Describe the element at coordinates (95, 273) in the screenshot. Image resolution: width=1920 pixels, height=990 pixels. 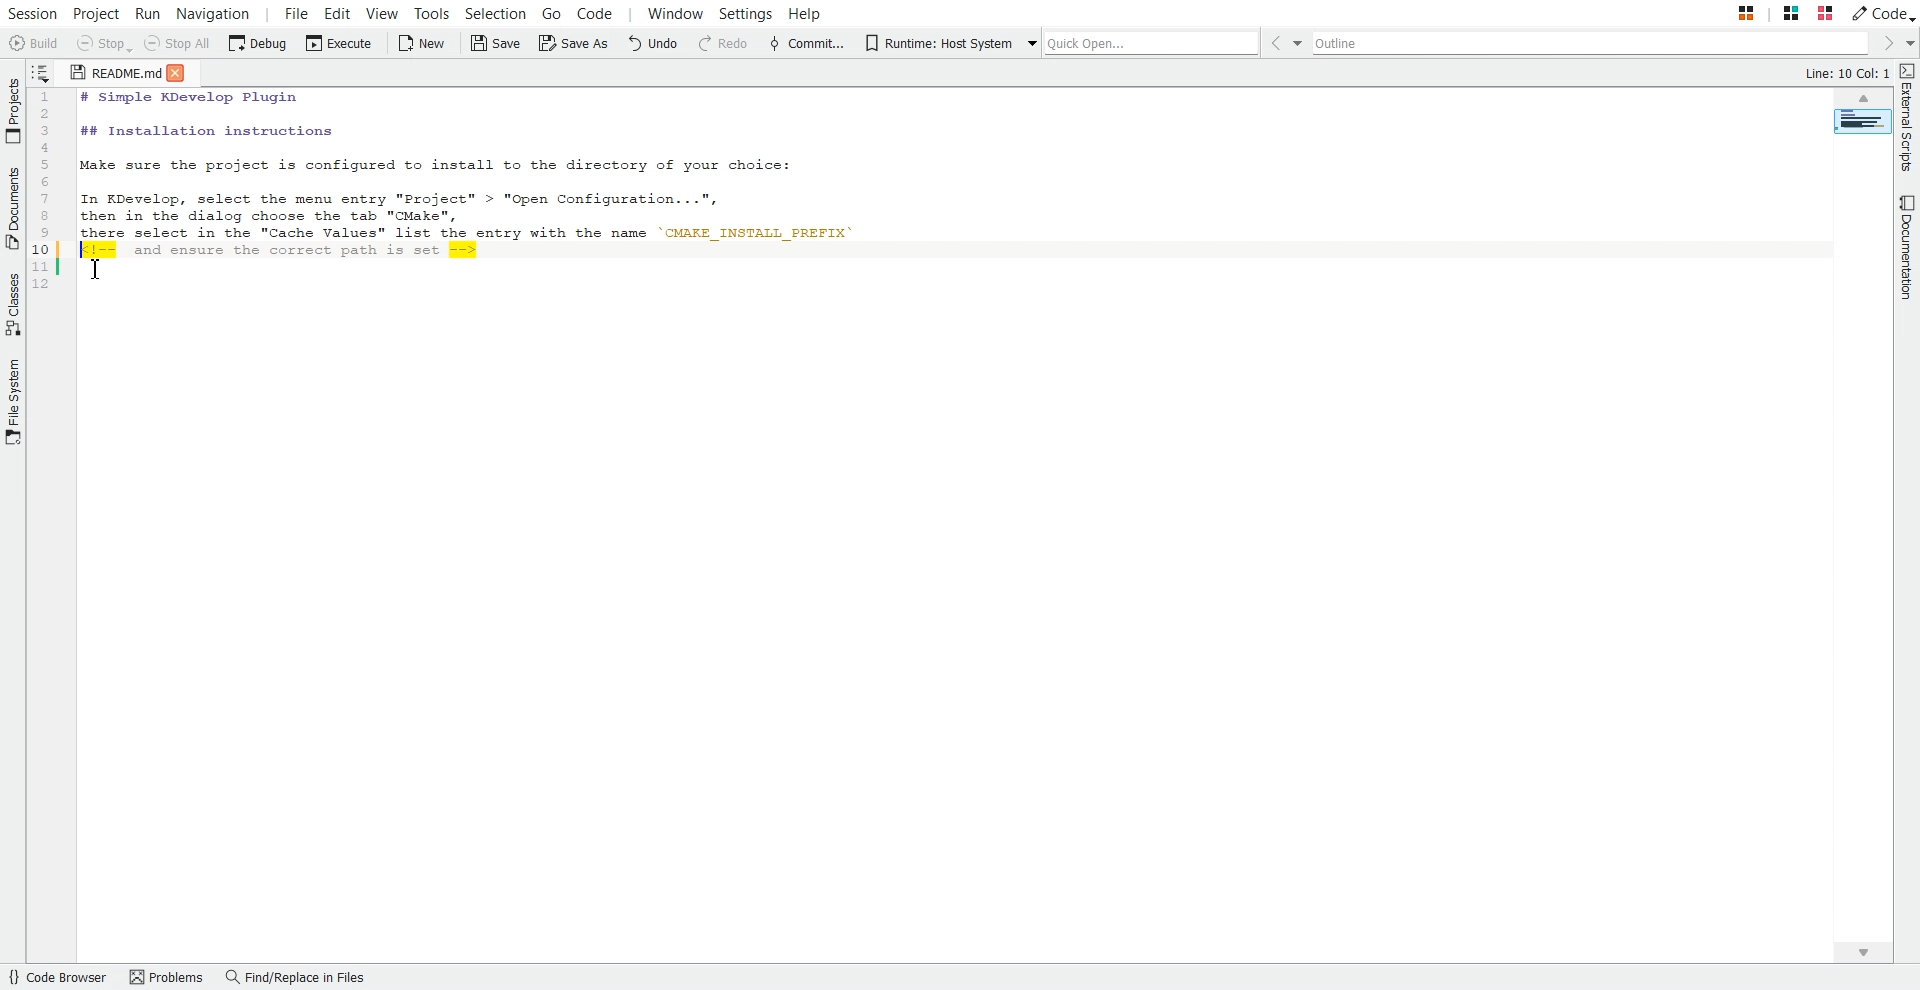
I see `Pointer` at that location.